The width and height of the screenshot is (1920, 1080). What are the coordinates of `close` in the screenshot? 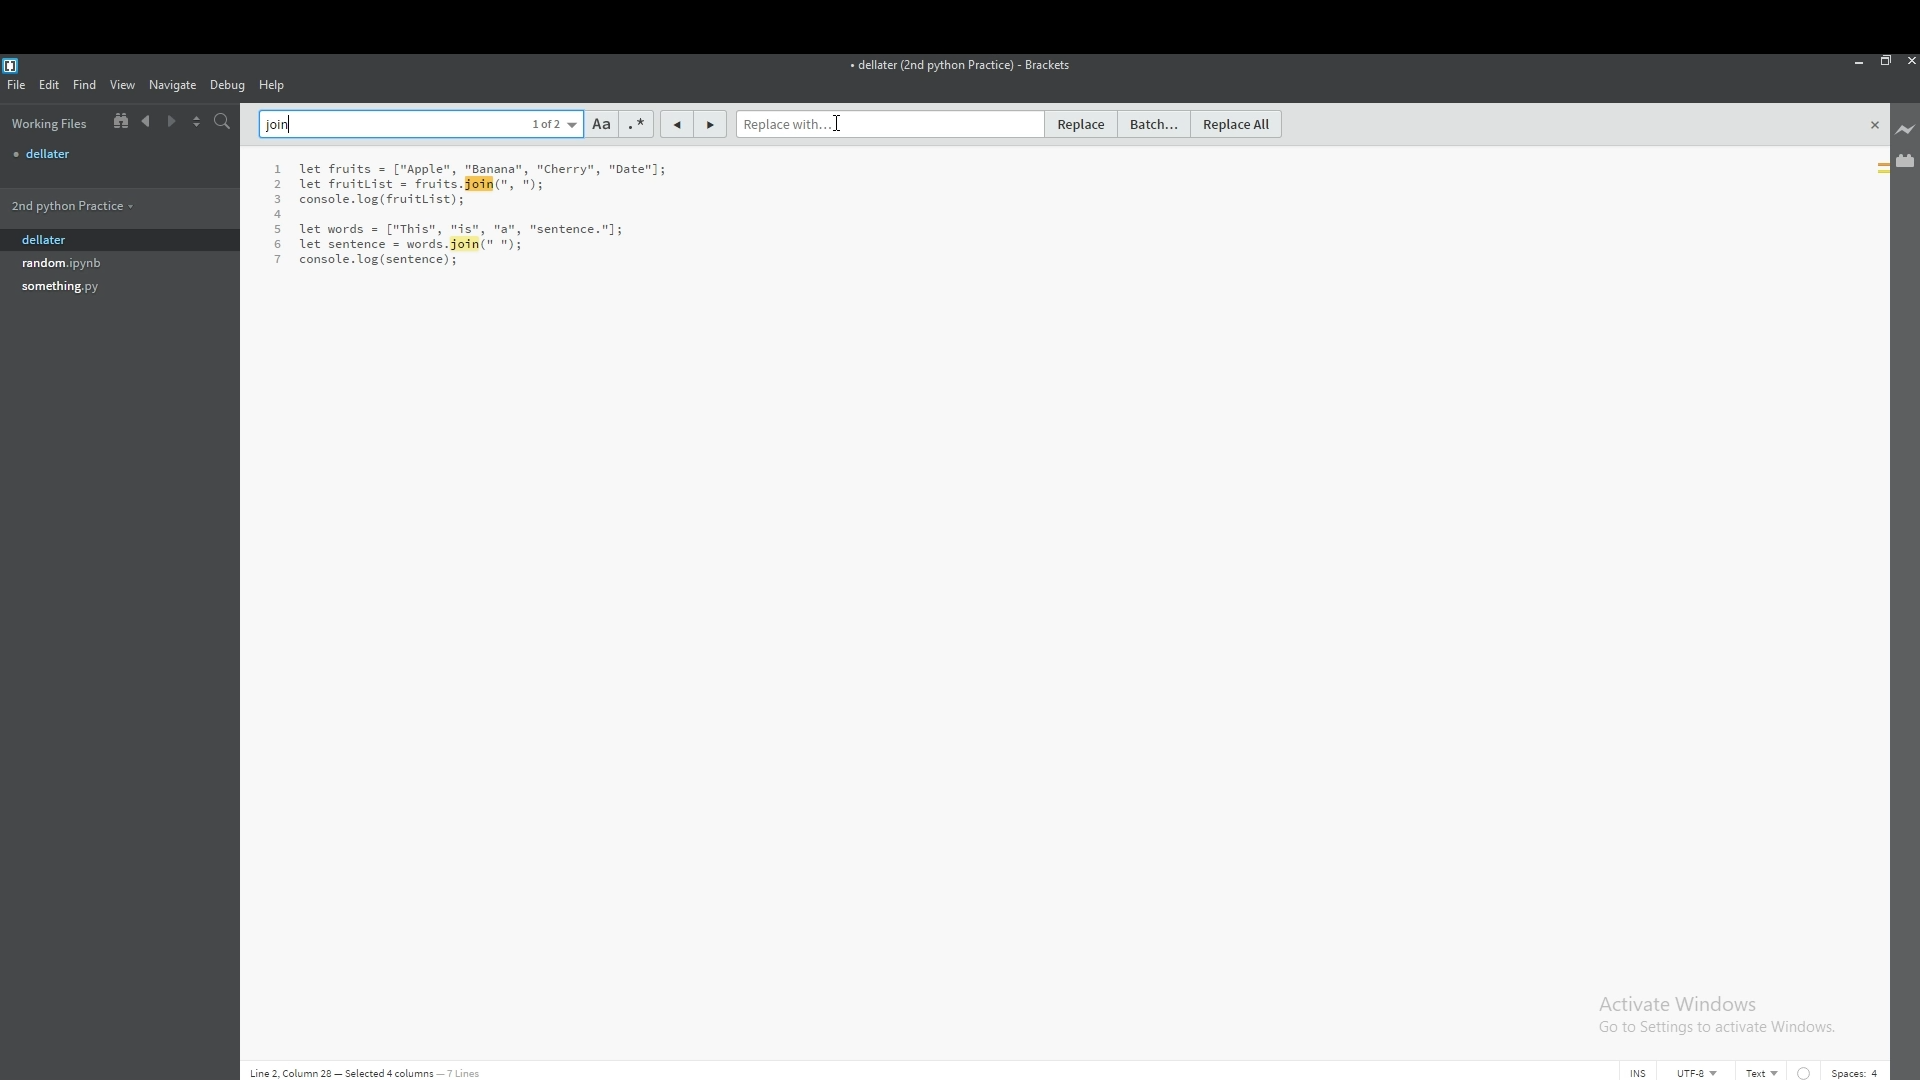 It's located at (1908, 61).